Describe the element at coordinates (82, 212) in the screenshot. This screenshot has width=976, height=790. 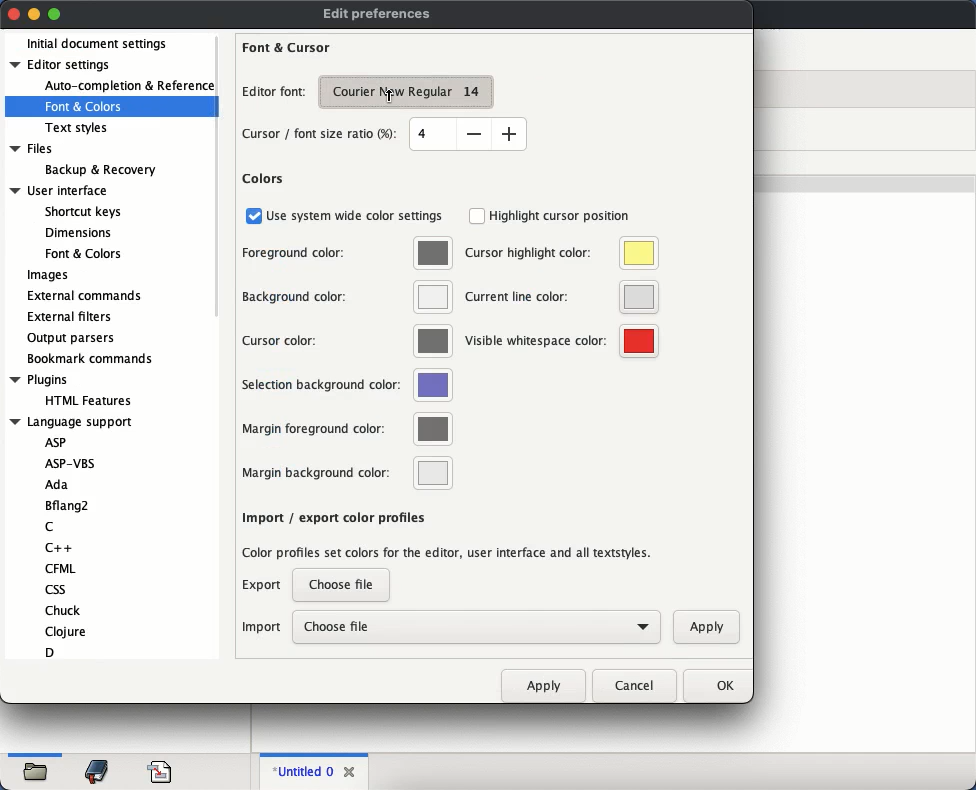
I see `shortcut keys` at that location.